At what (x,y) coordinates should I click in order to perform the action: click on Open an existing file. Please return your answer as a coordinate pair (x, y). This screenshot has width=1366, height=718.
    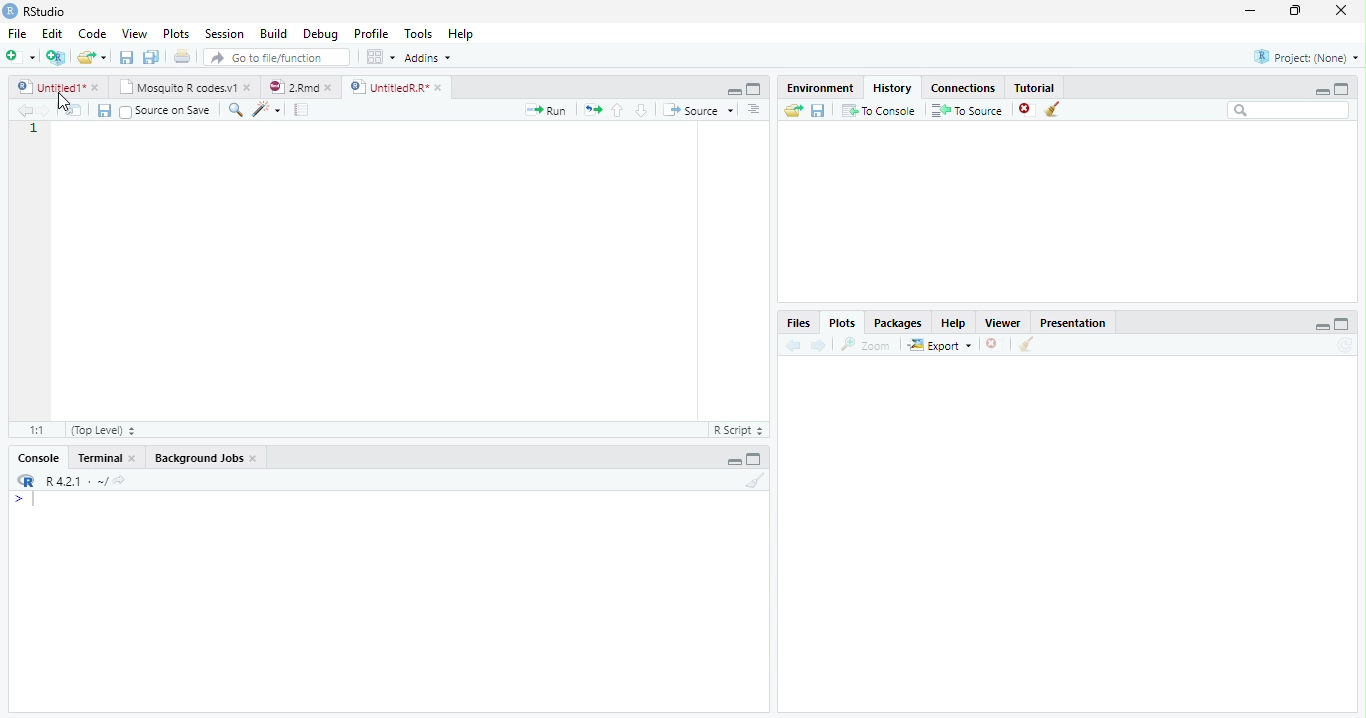
    Looking at the image, I should click on (84, 57).